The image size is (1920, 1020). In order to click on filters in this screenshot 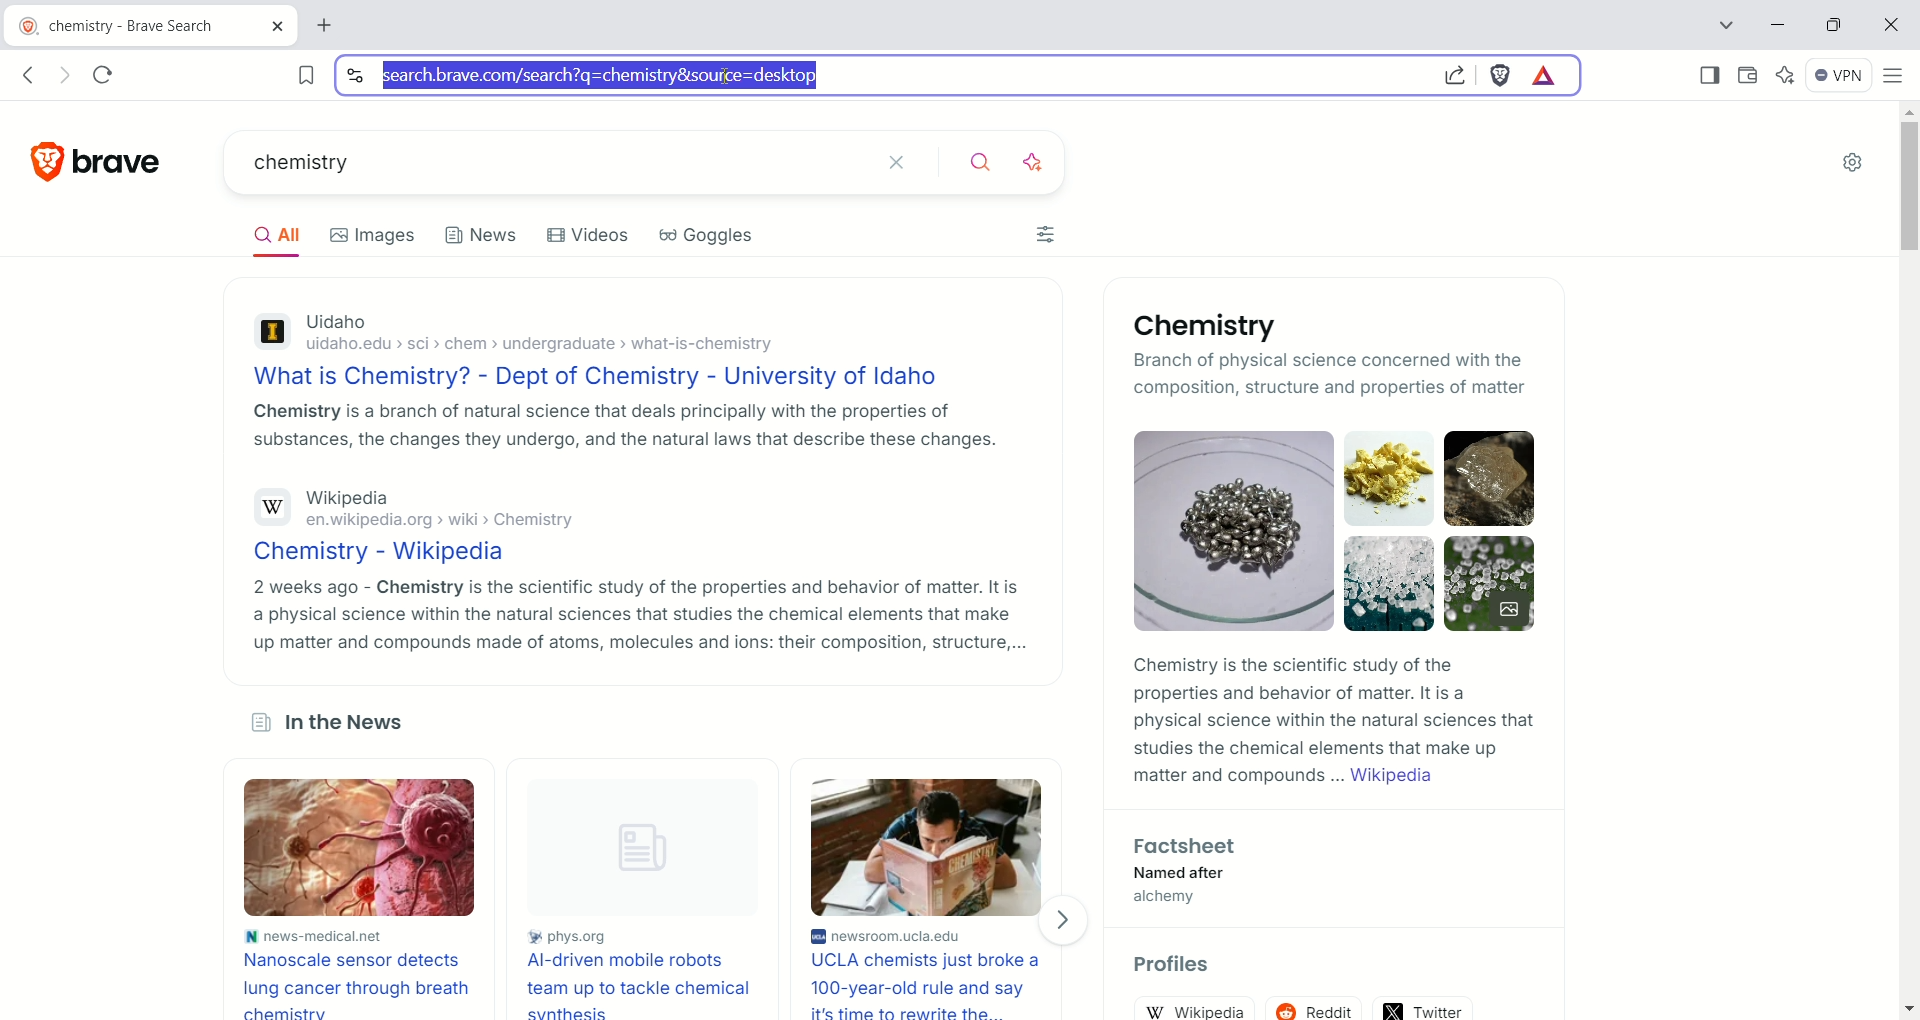, I will do `click(1045, 234)`.